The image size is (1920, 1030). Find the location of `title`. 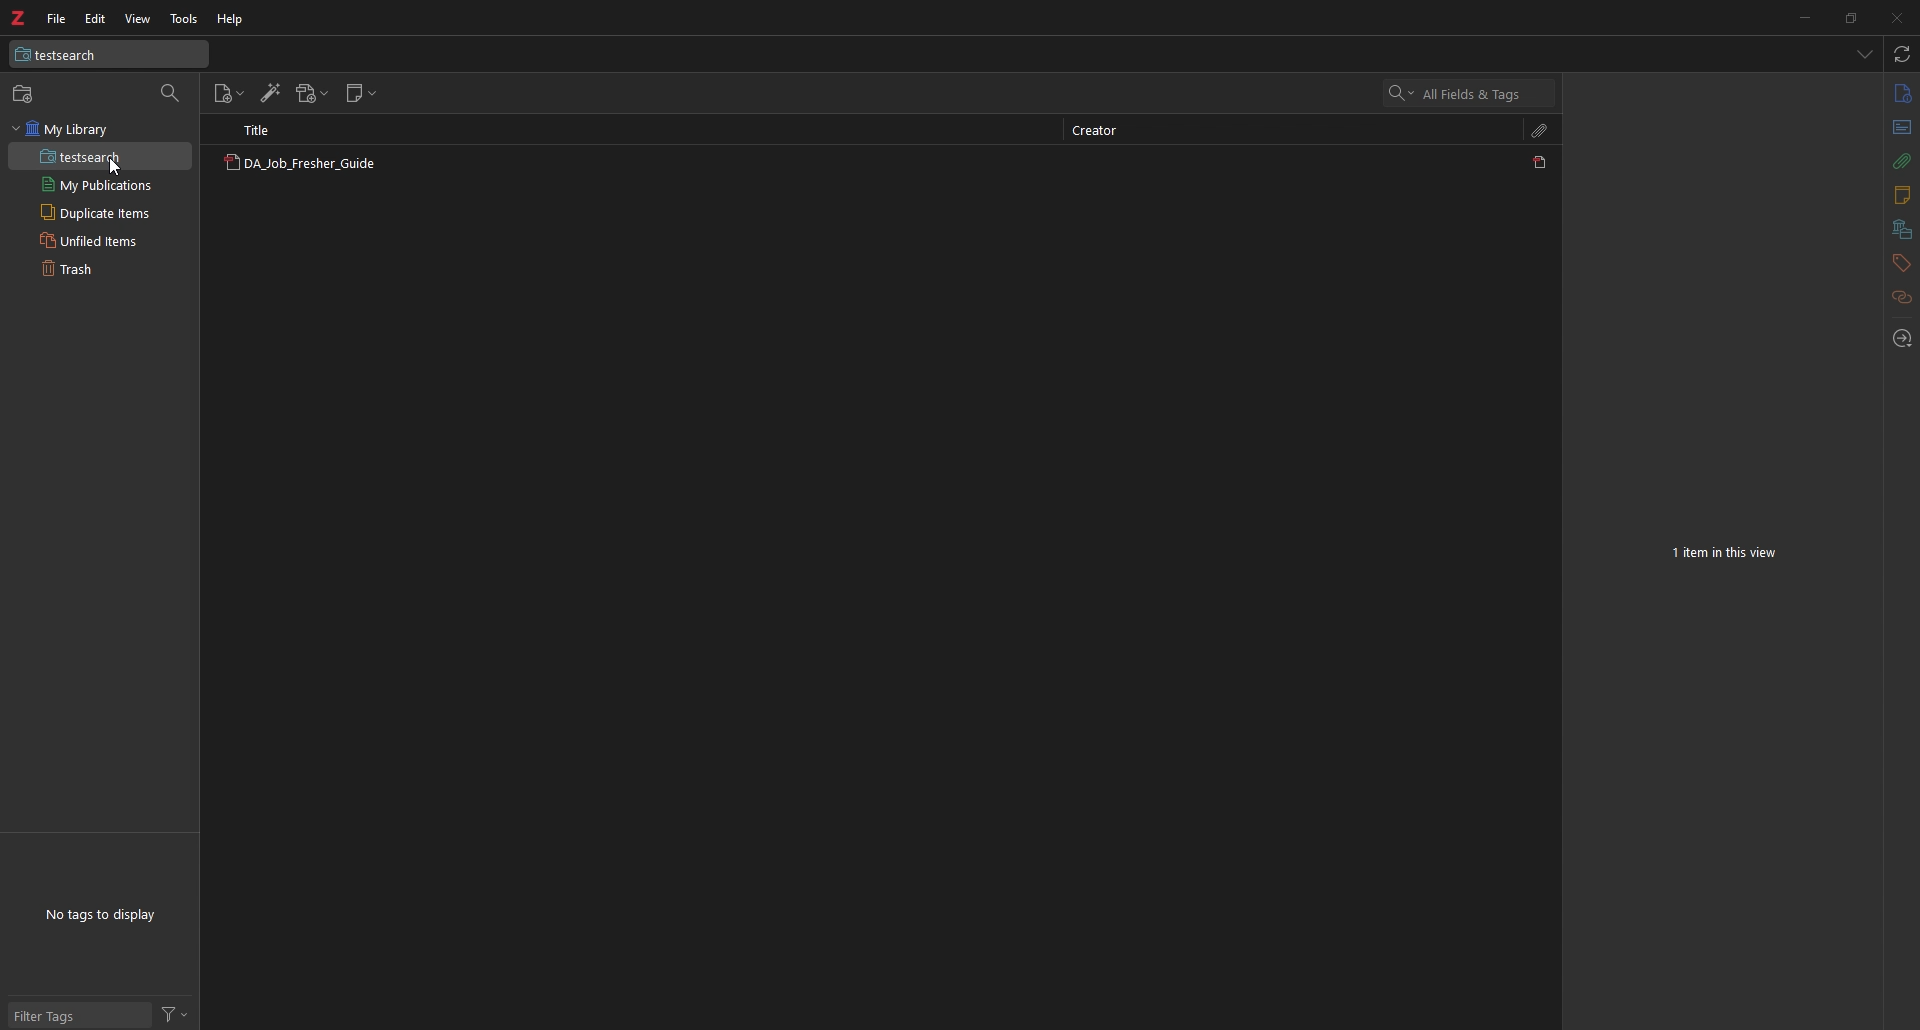

title is located at coordinates (267, 130).